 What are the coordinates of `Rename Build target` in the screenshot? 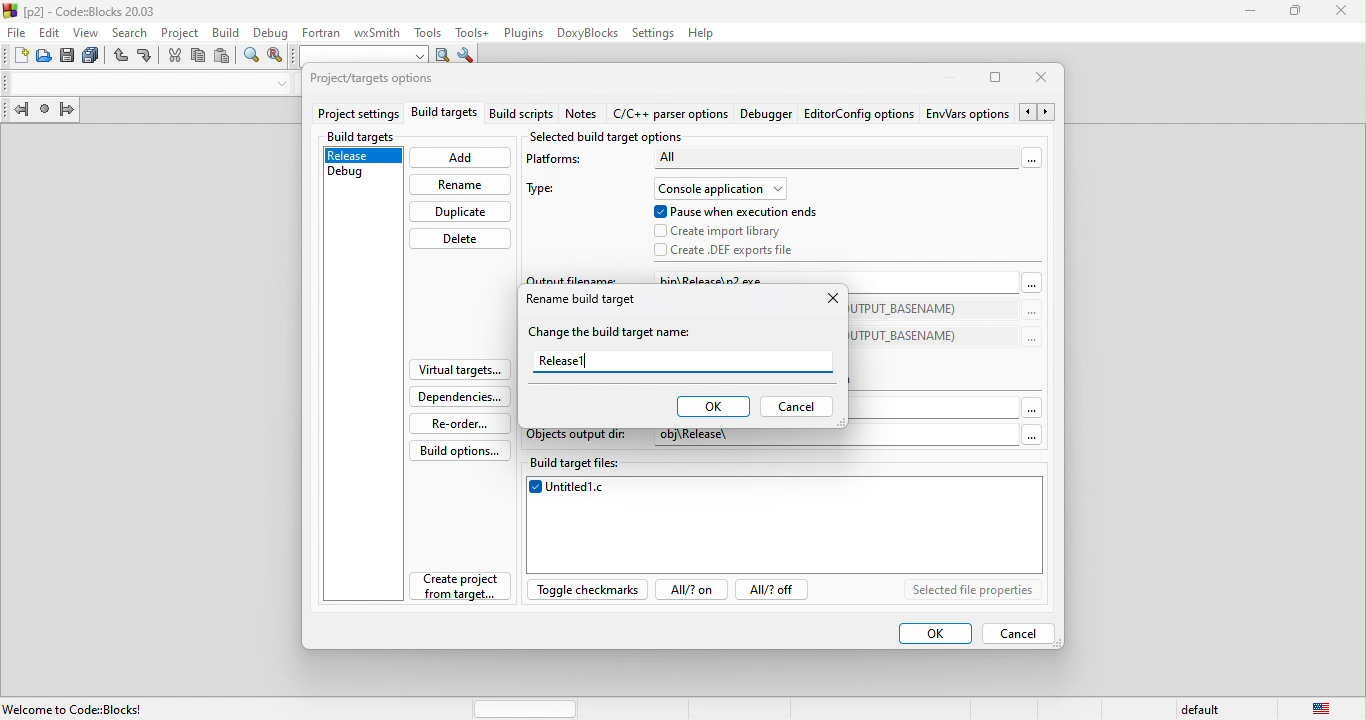 It's located at (581, 301).